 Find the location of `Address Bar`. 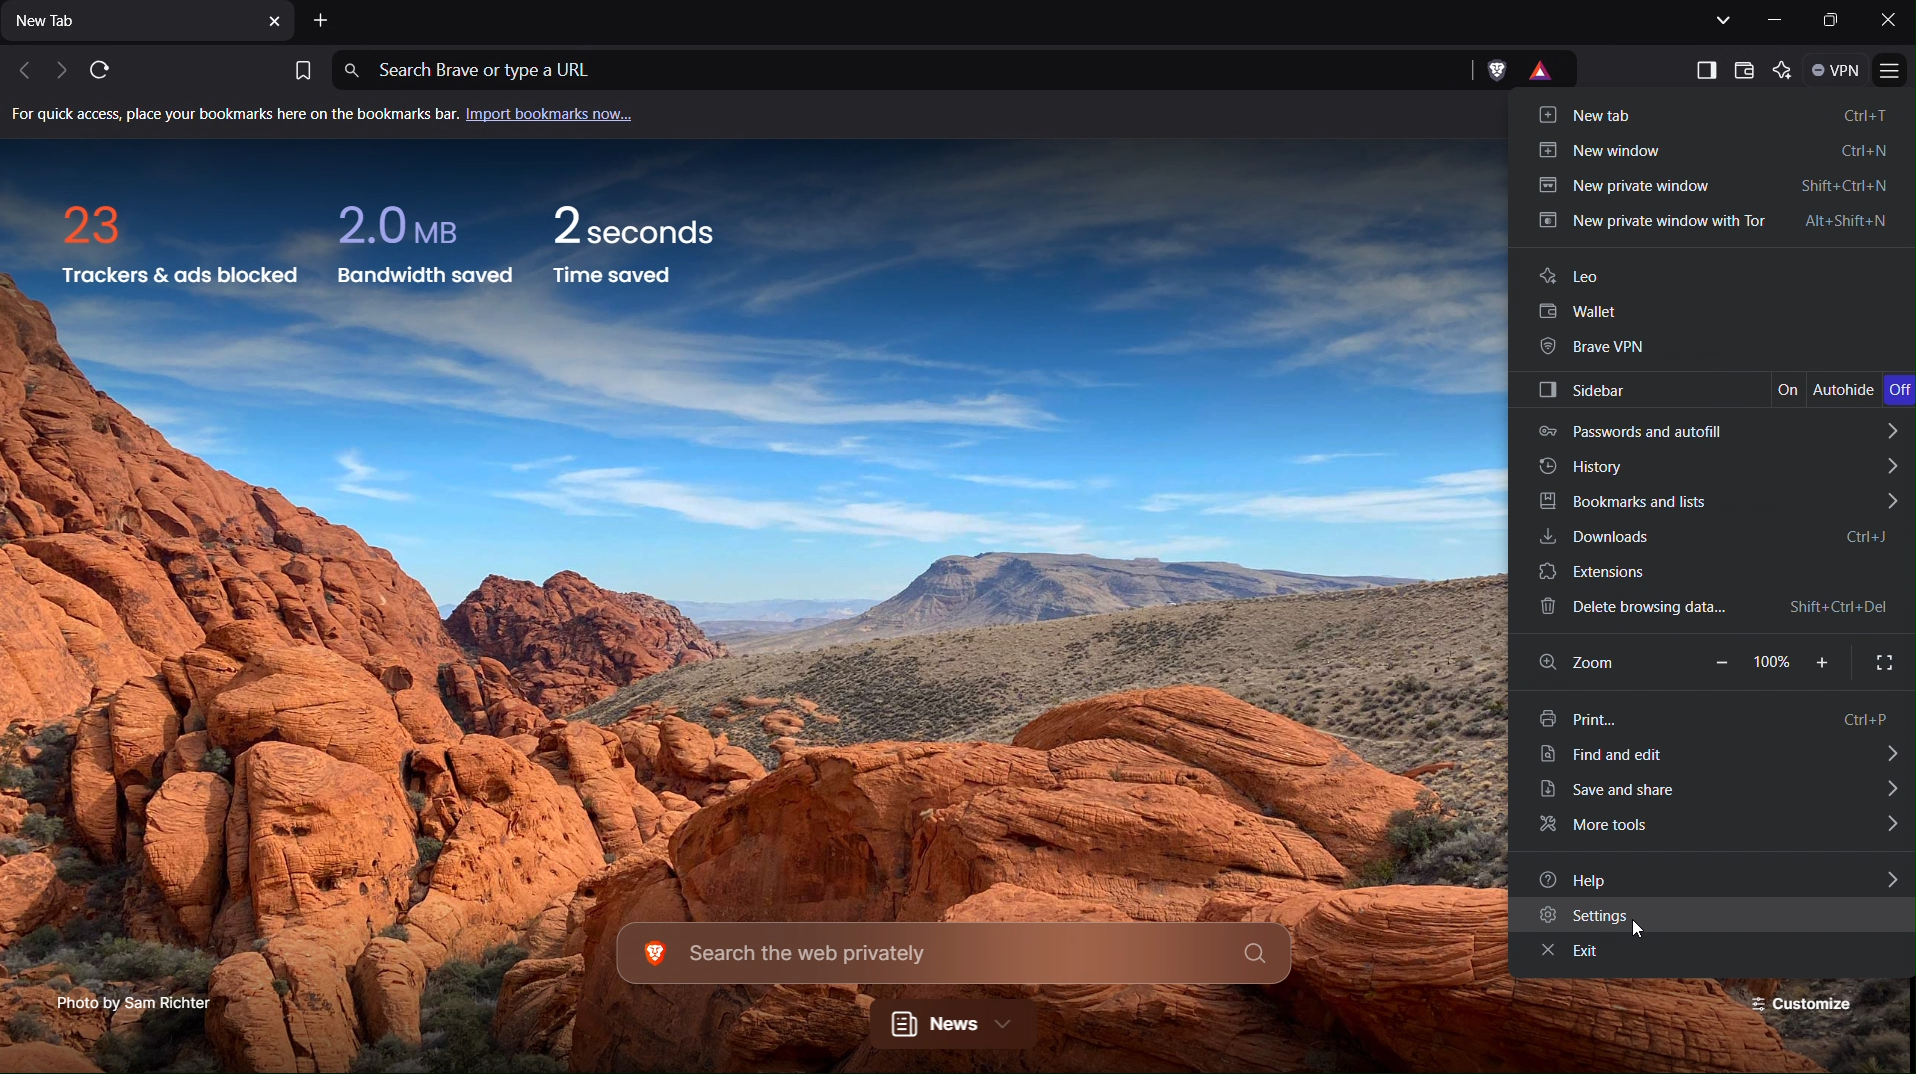

Address Bar is located at coordinates (957, 74).